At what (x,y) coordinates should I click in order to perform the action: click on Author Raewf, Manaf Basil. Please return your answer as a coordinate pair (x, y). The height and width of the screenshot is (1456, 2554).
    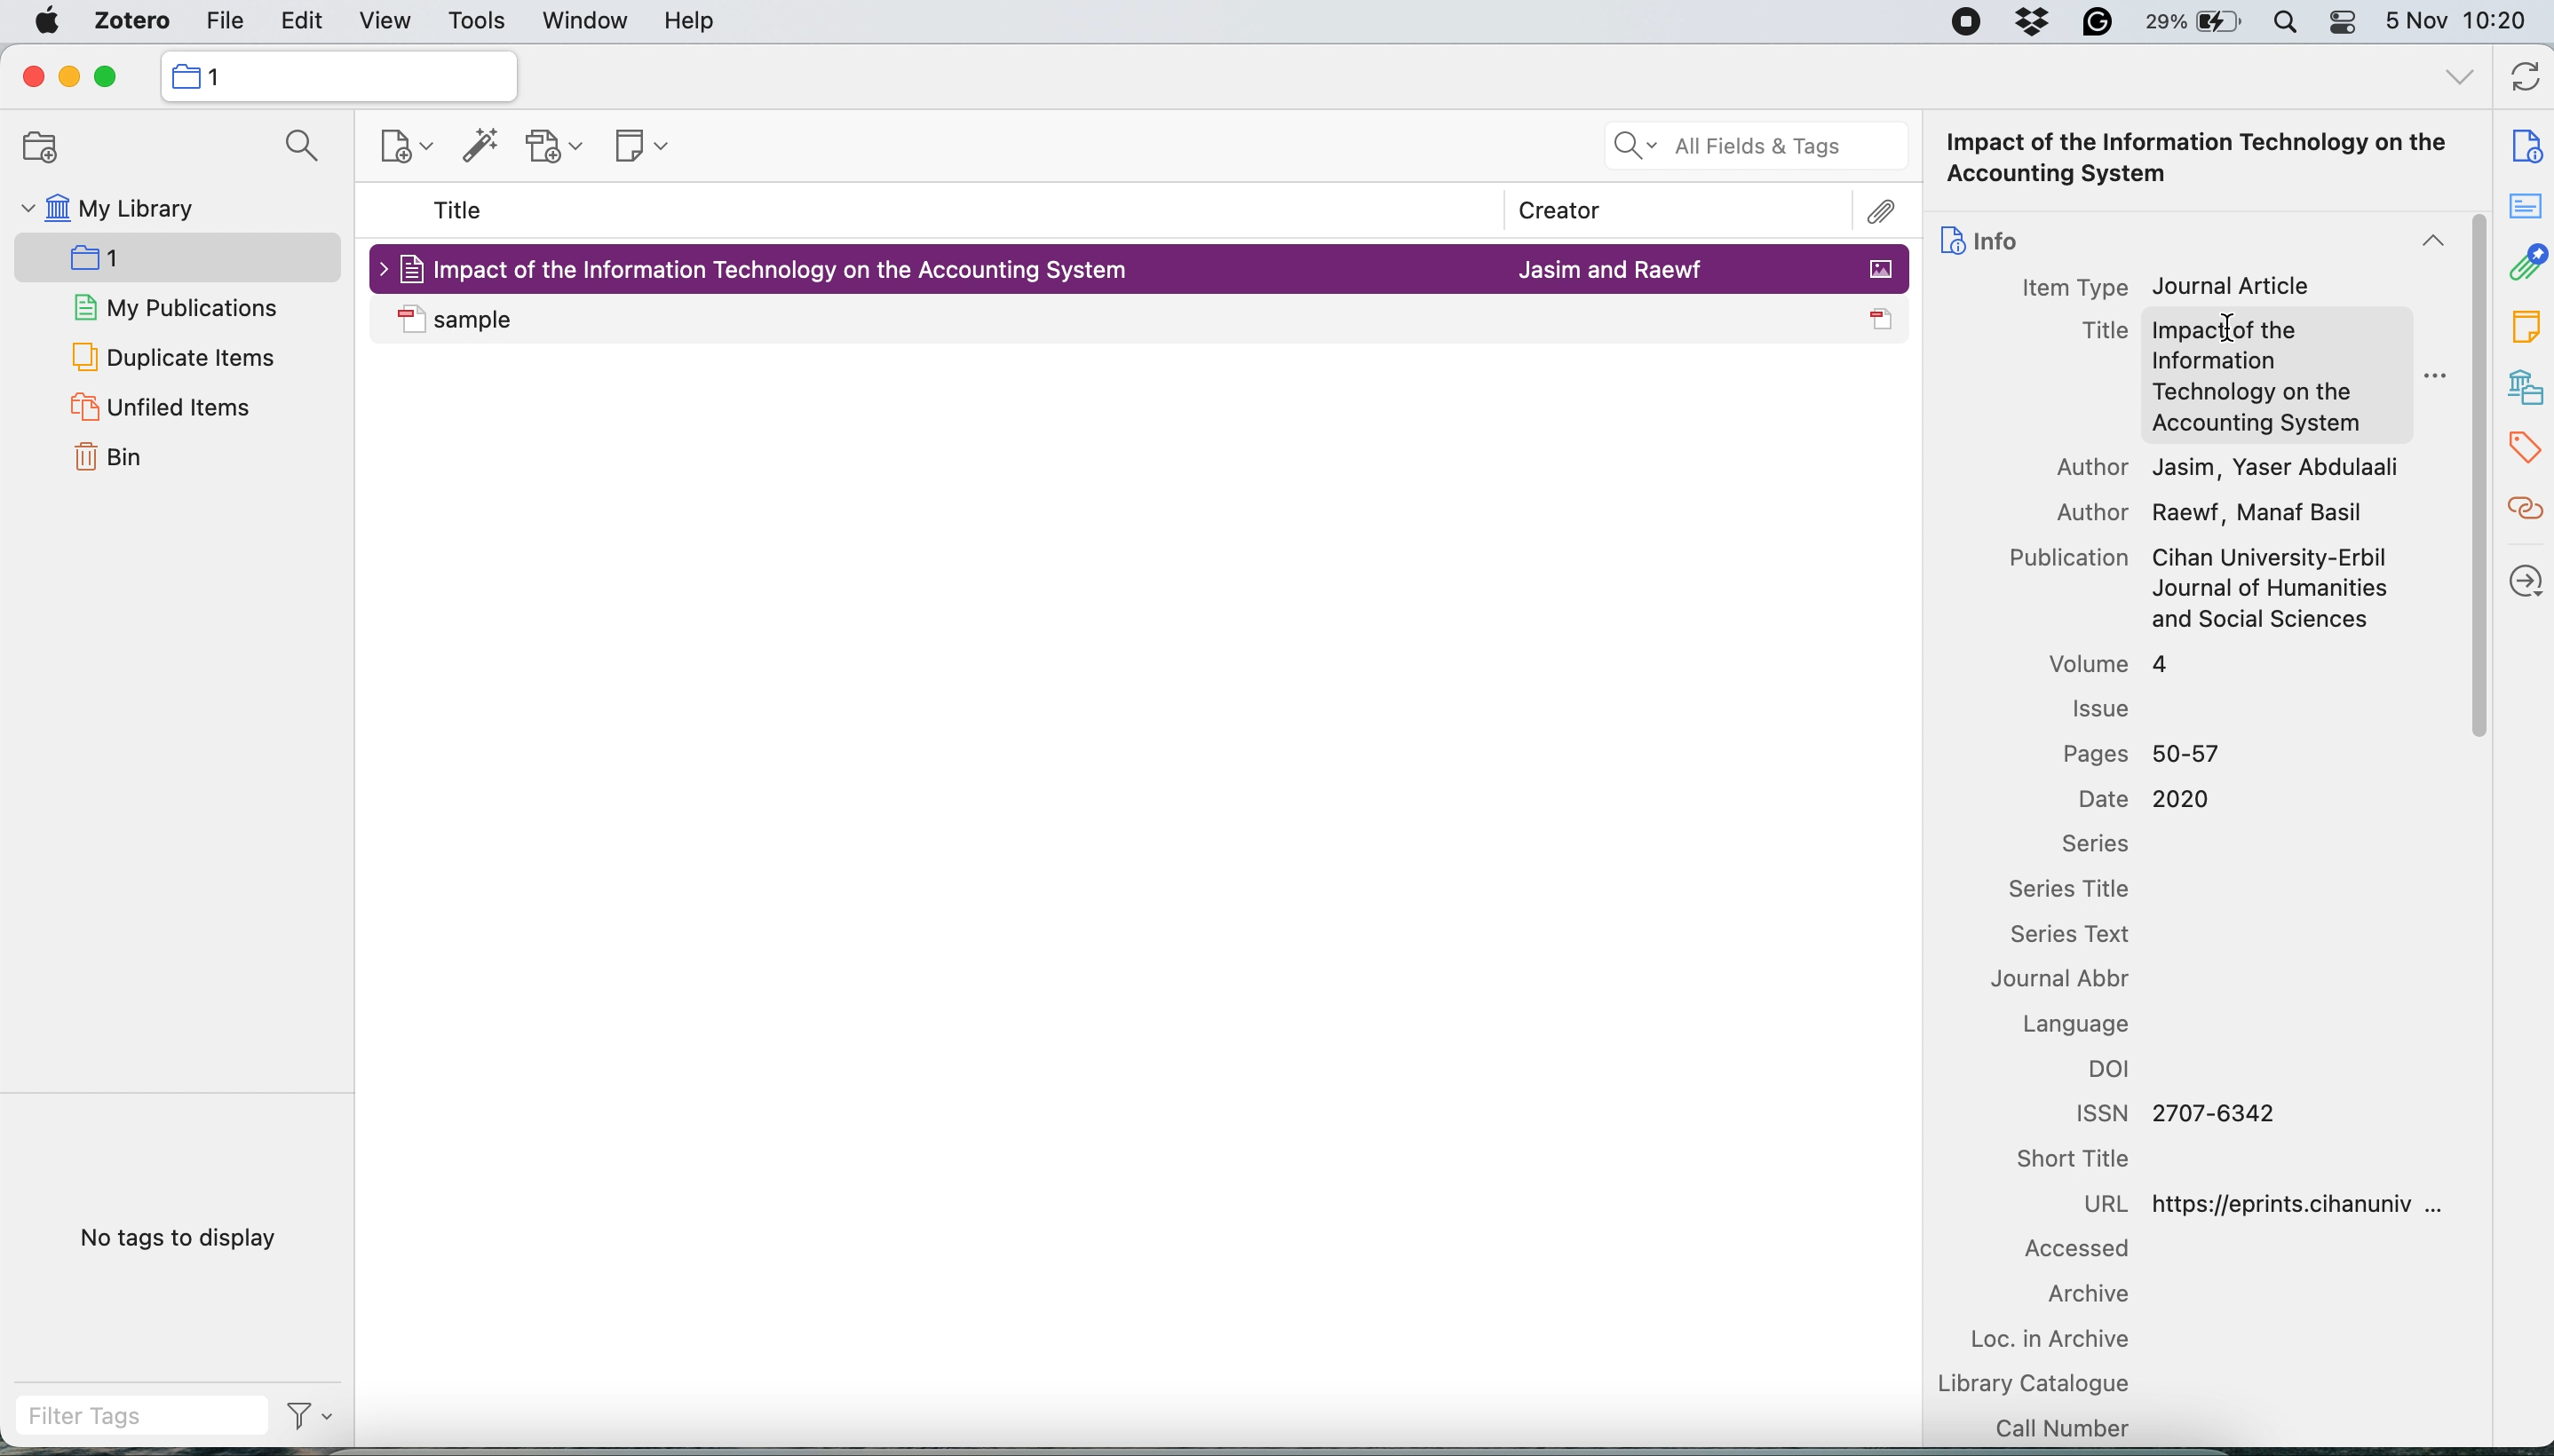
    Looking at the image, I should click on (2211, 513).